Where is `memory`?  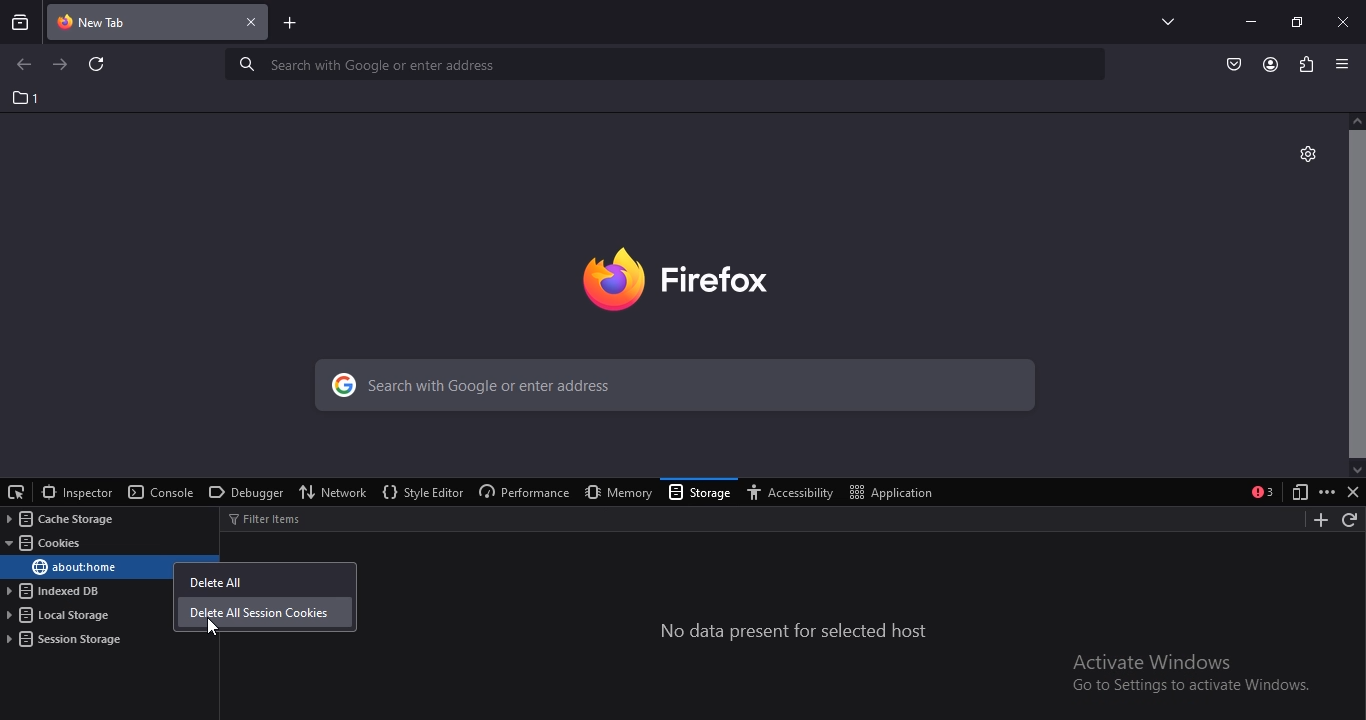
memory is located at coordinates (614, 492).